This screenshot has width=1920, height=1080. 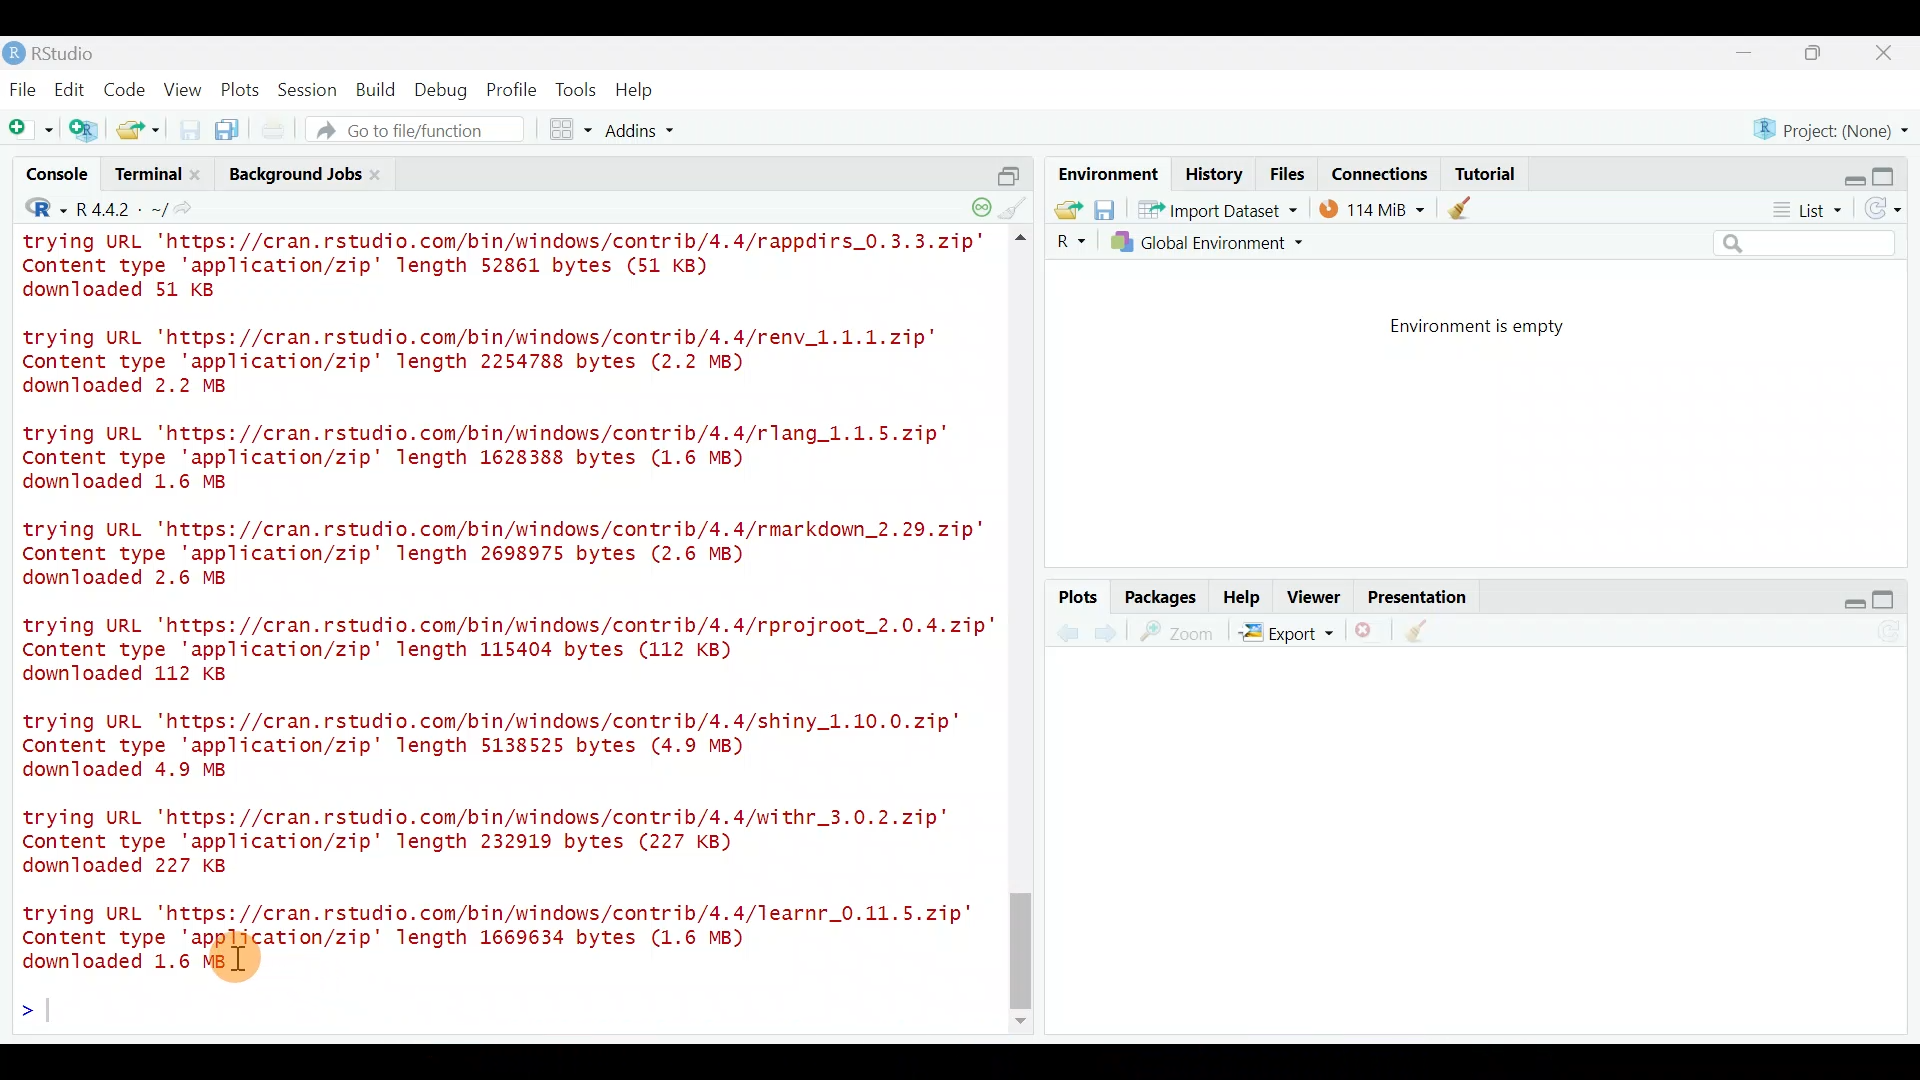 I want to click on File, so click(x=23, y=89).